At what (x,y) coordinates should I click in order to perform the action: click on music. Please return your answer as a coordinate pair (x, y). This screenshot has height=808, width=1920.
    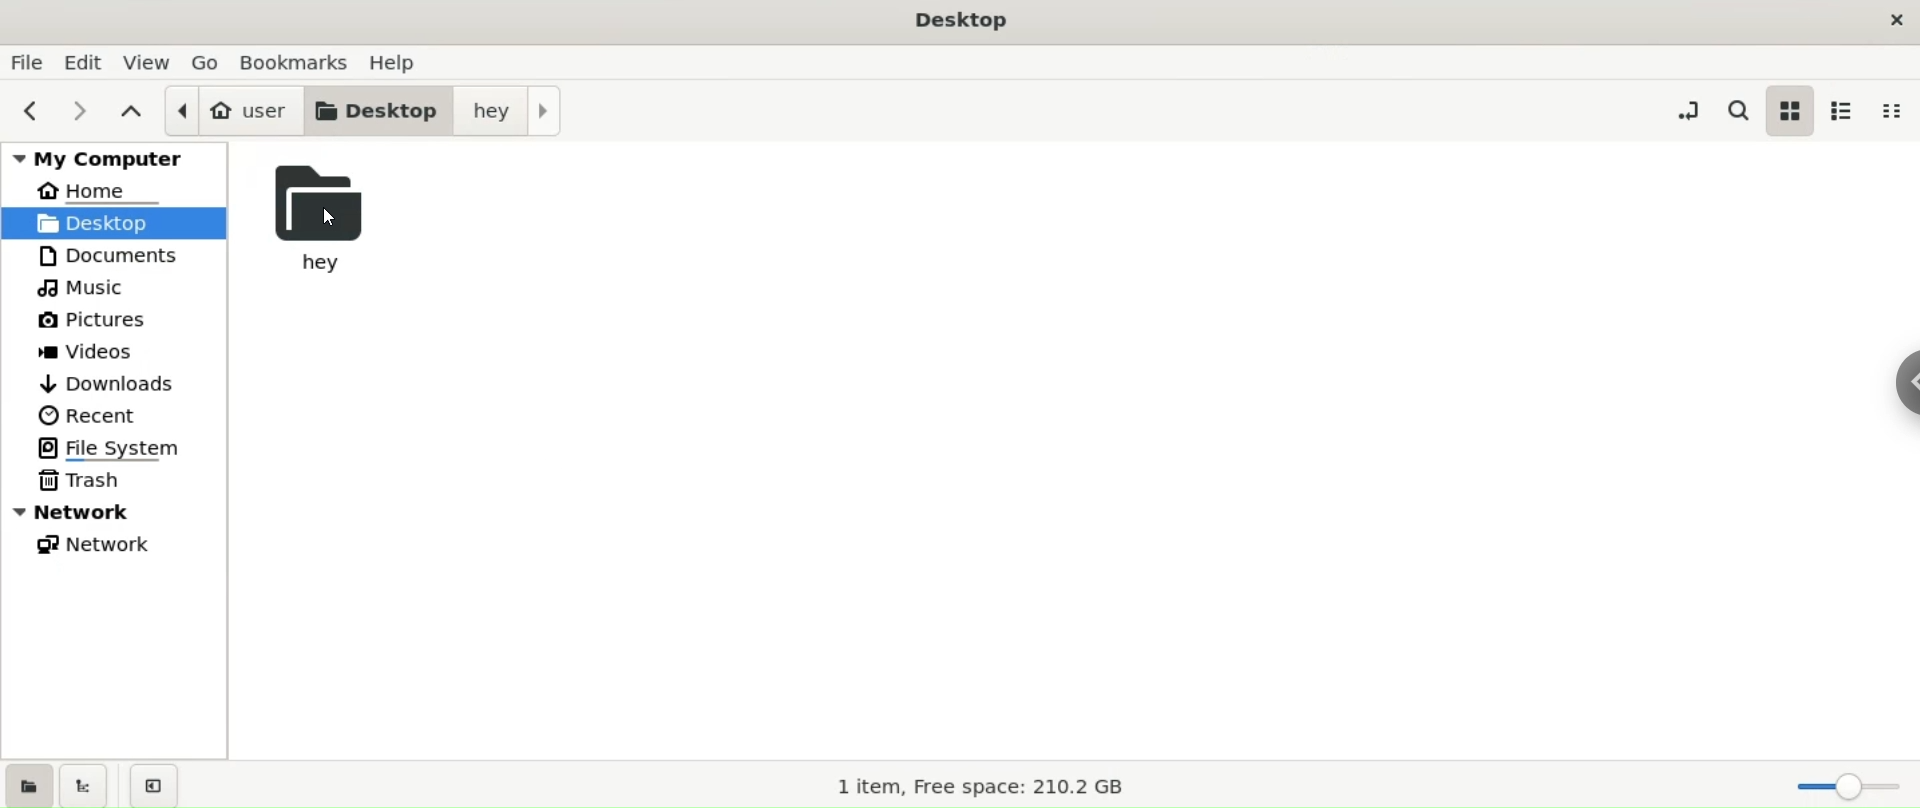
    Looking at the image, I should click on (122, 288).